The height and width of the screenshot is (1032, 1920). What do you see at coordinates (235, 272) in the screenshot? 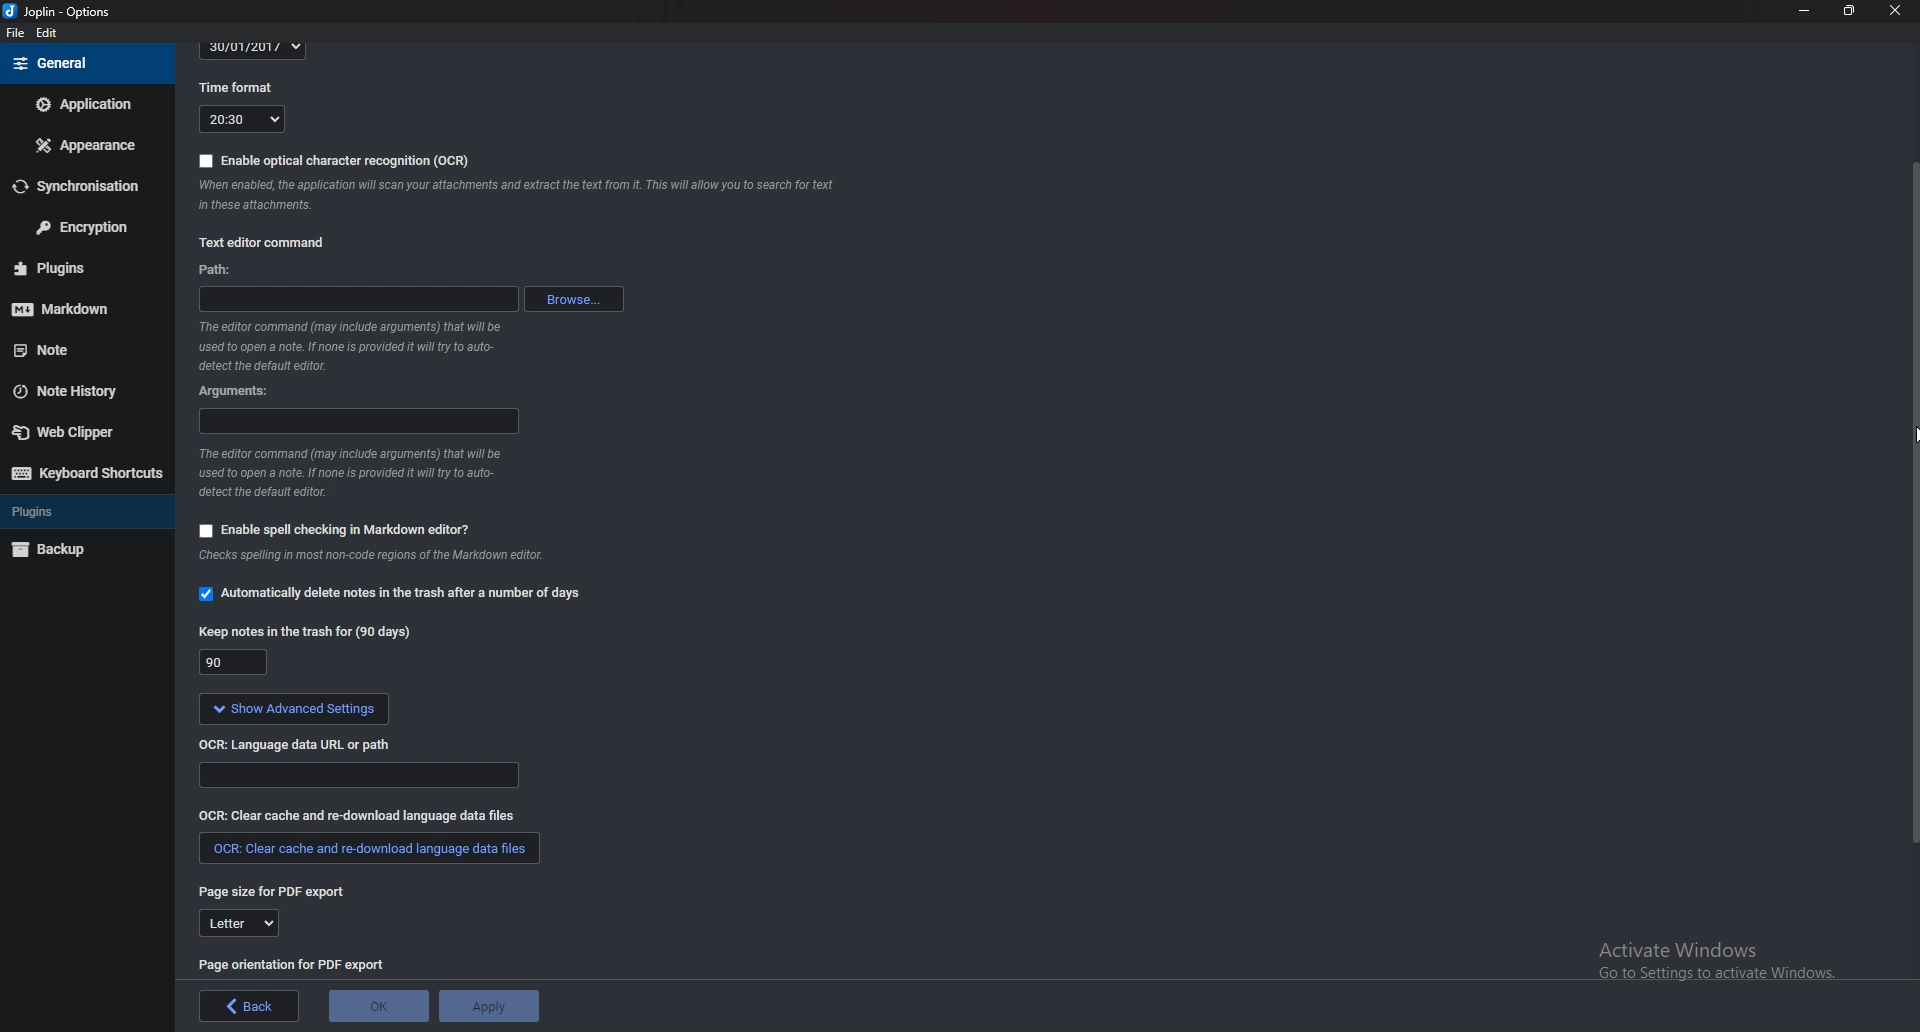
I see `path` at bounding box center [235, 272].